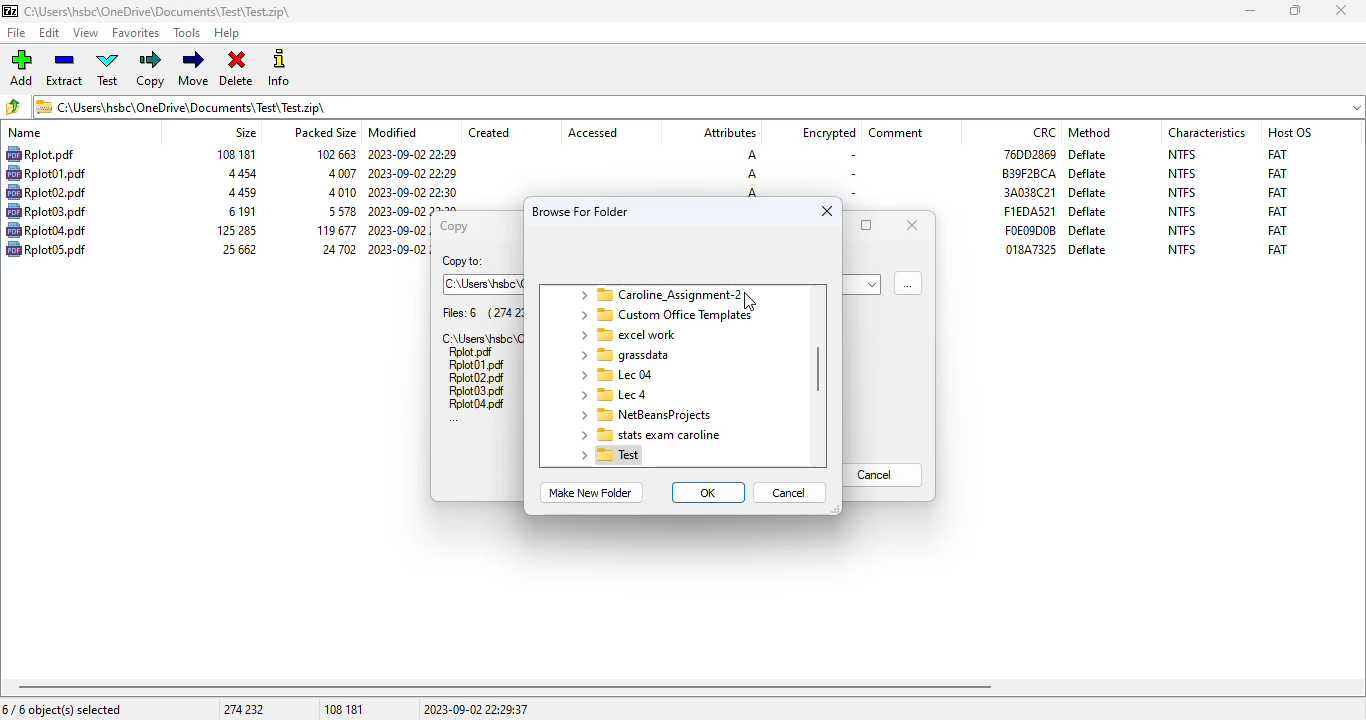 The image size is (1366, 720). Describe the element at coordinates (394, 132) in the screenshot. I see `modified` at that location.